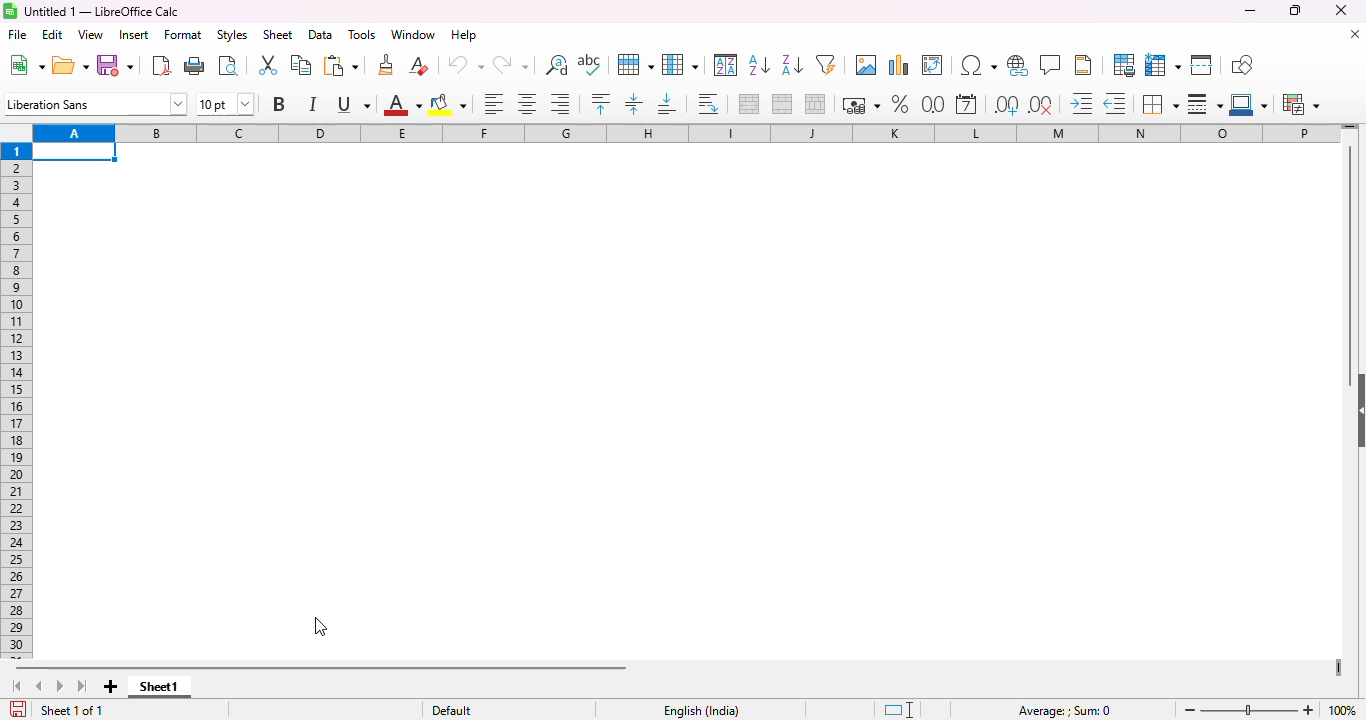 The width and height of the screenshot is (1366, 720). Describe the element at coordinates (826, 65) in the screenshot. I see `autoFilter` at that location.